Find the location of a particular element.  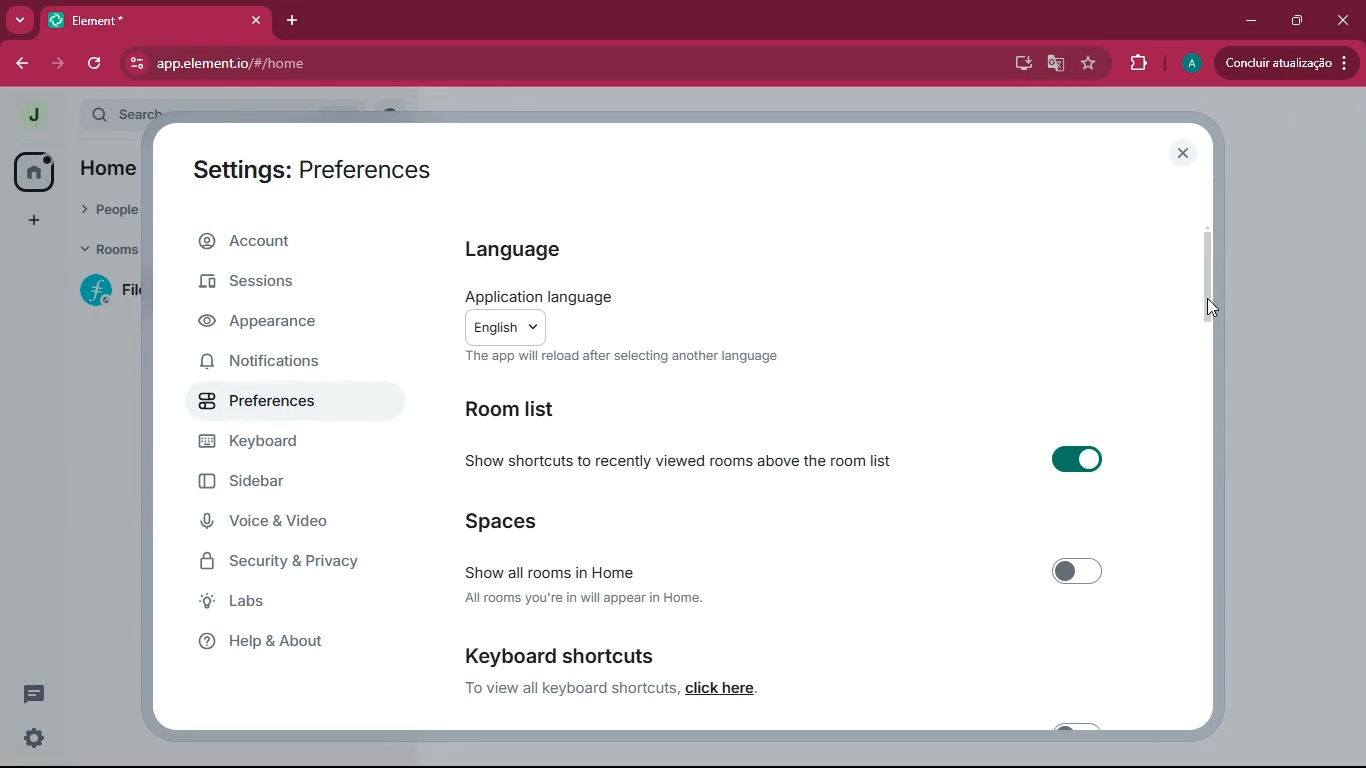

home is located at coordinates (32, 171).